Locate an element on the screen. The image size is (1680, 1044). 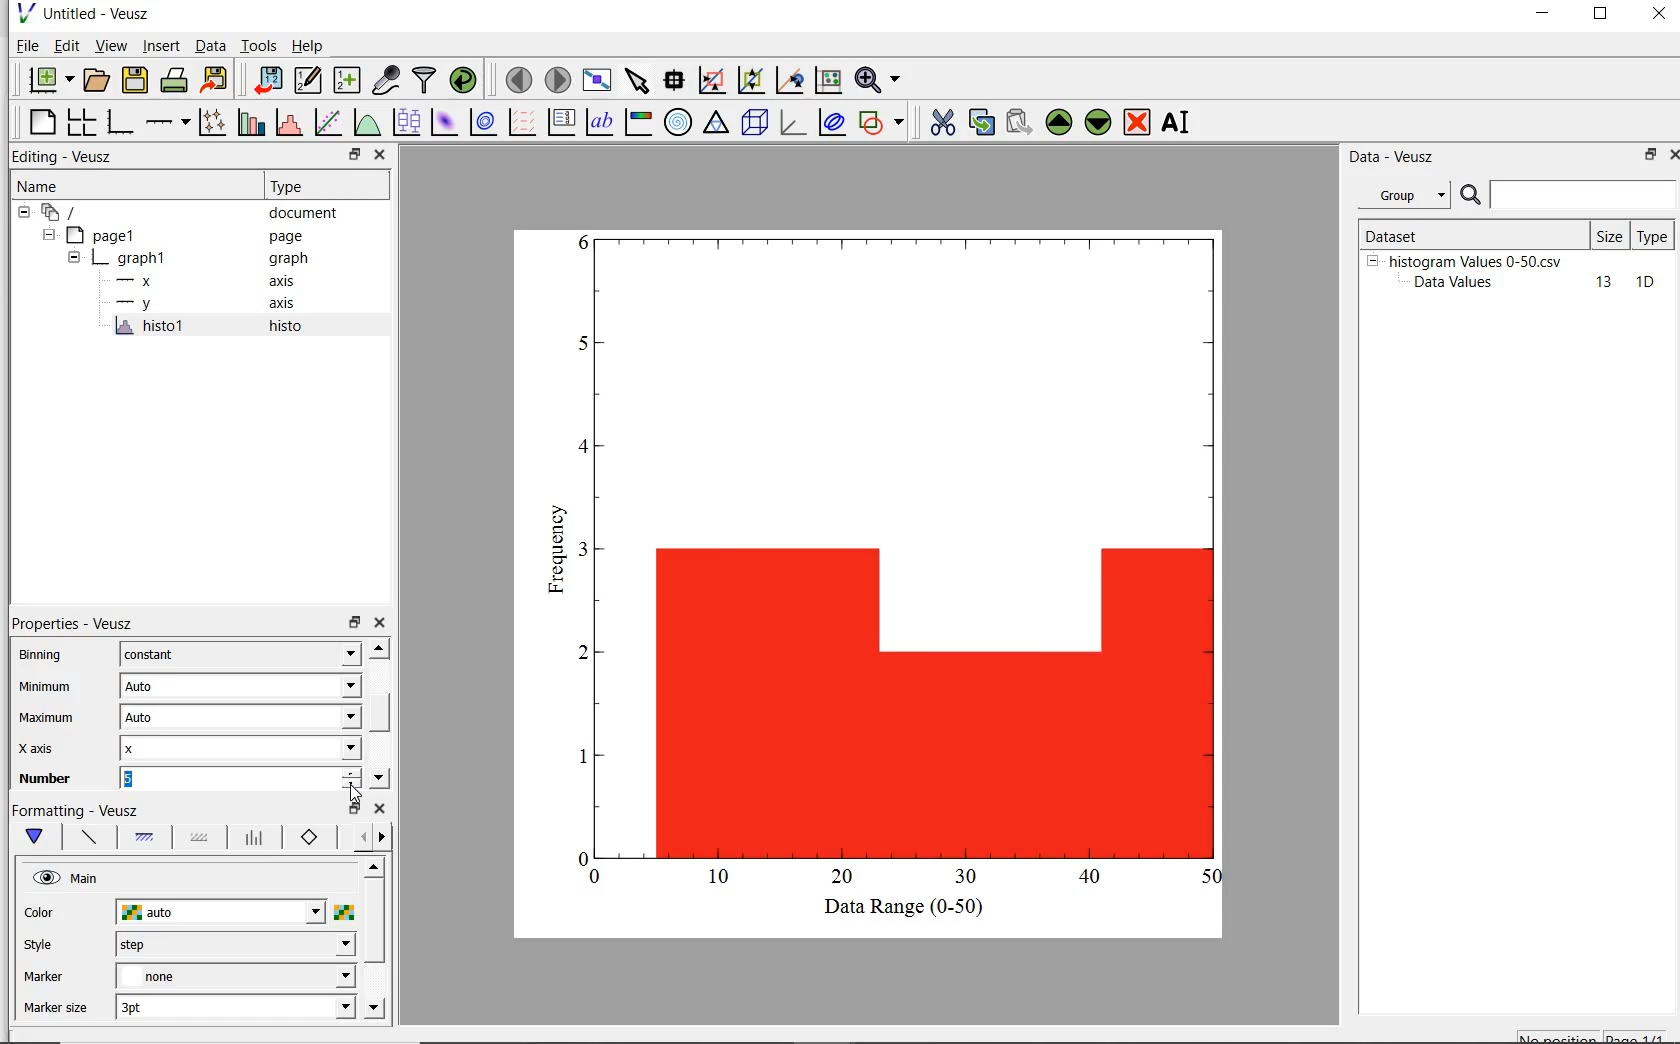
read data points on the graph is located at coordinates (676, 80).